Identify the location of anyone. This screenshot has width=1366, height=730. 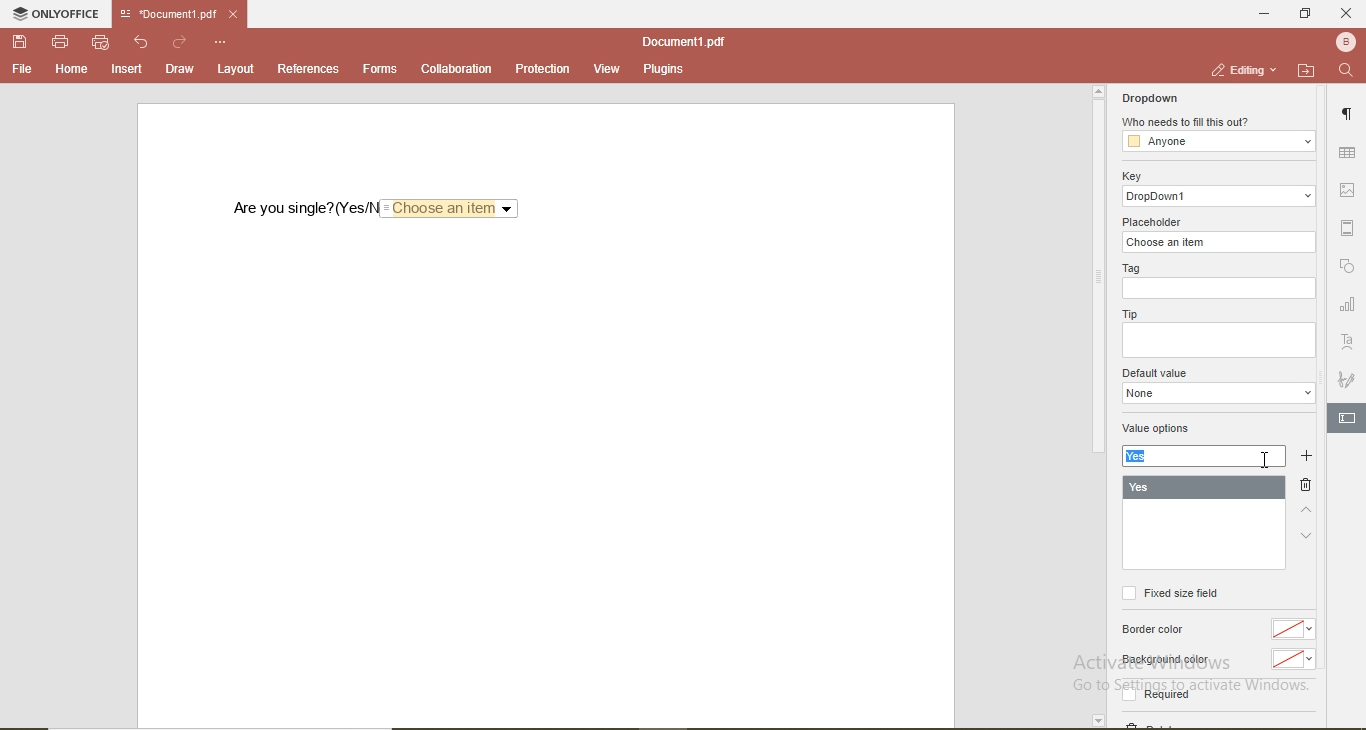
(1217, 141).